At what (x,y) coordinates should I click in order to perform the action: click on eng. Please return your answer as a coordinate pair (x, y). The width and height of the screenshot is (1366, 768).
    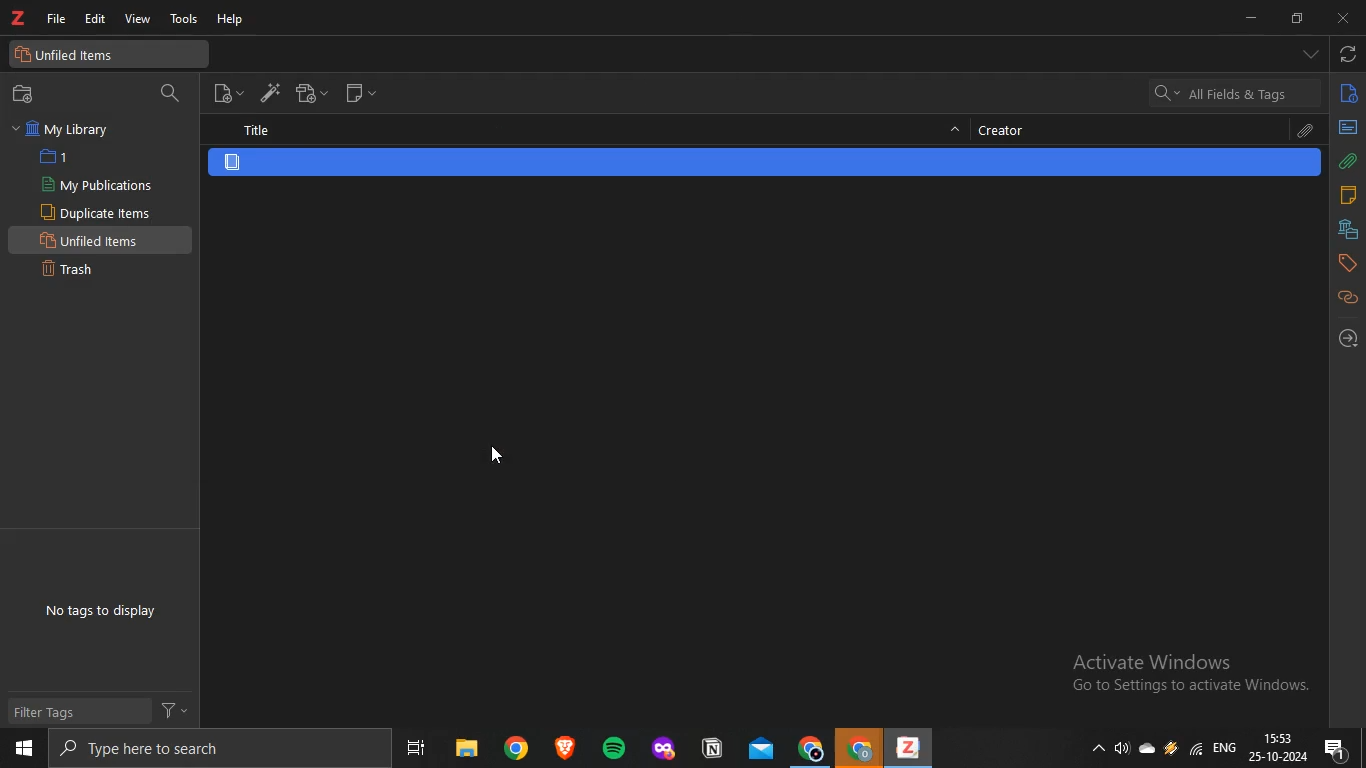
    Looking at the image, I should click on (1227, 745).